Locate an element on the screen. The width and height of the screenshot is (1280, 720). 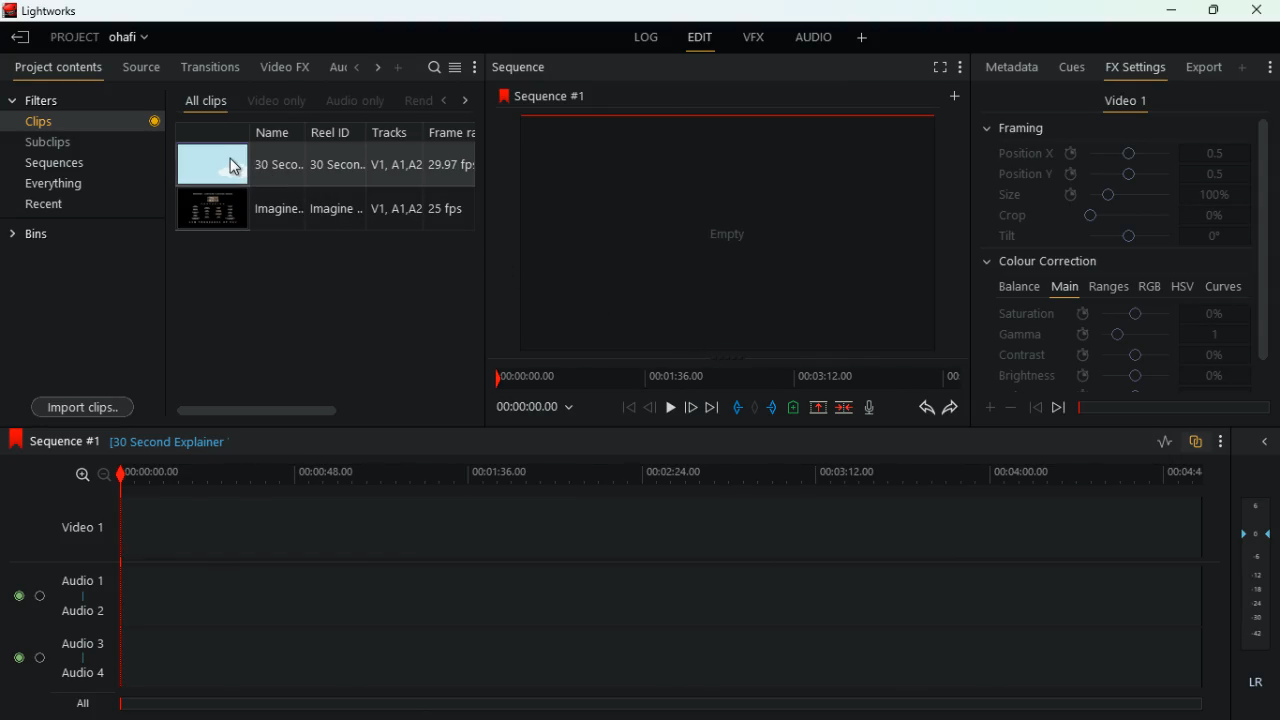
metadata is located at coordinates (1012, 67).